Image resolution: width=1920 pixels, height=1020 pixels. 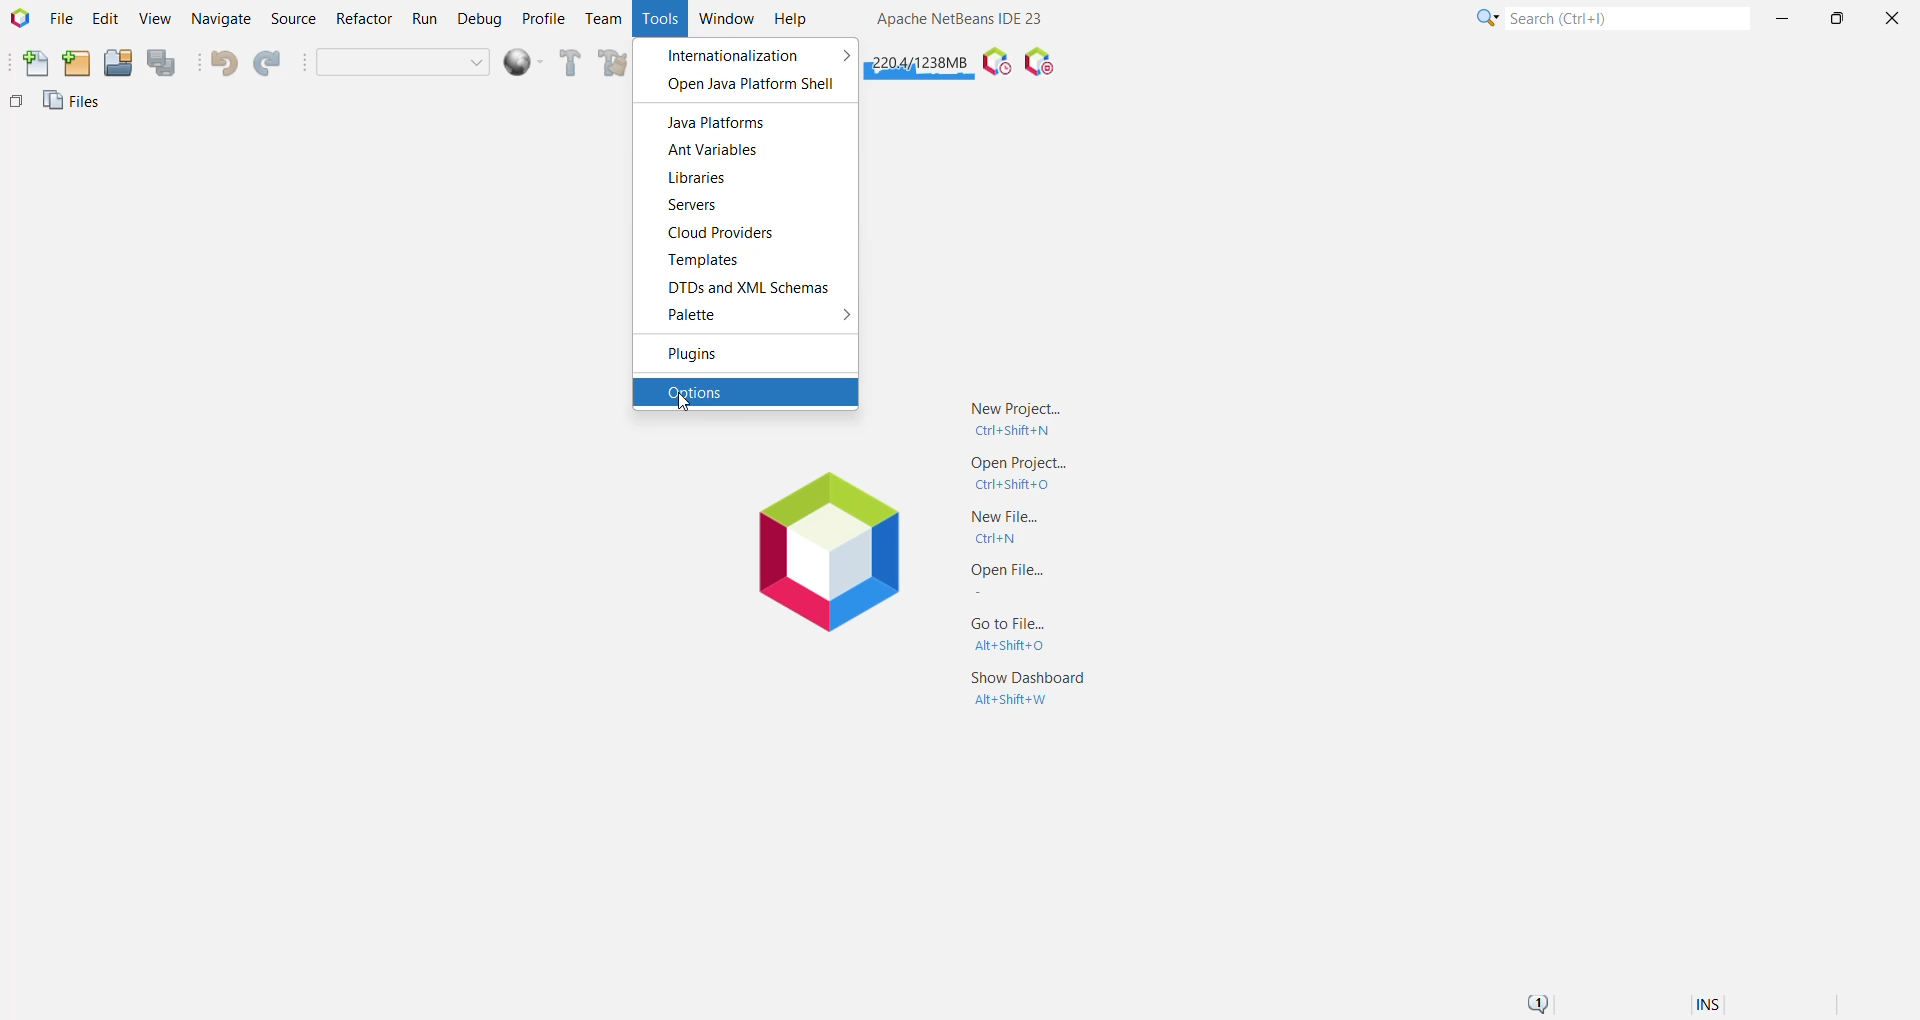 What do you see at coordinates (696, 355) in the screenshot?
I see `Plugins` at bounding box center [696, 355].